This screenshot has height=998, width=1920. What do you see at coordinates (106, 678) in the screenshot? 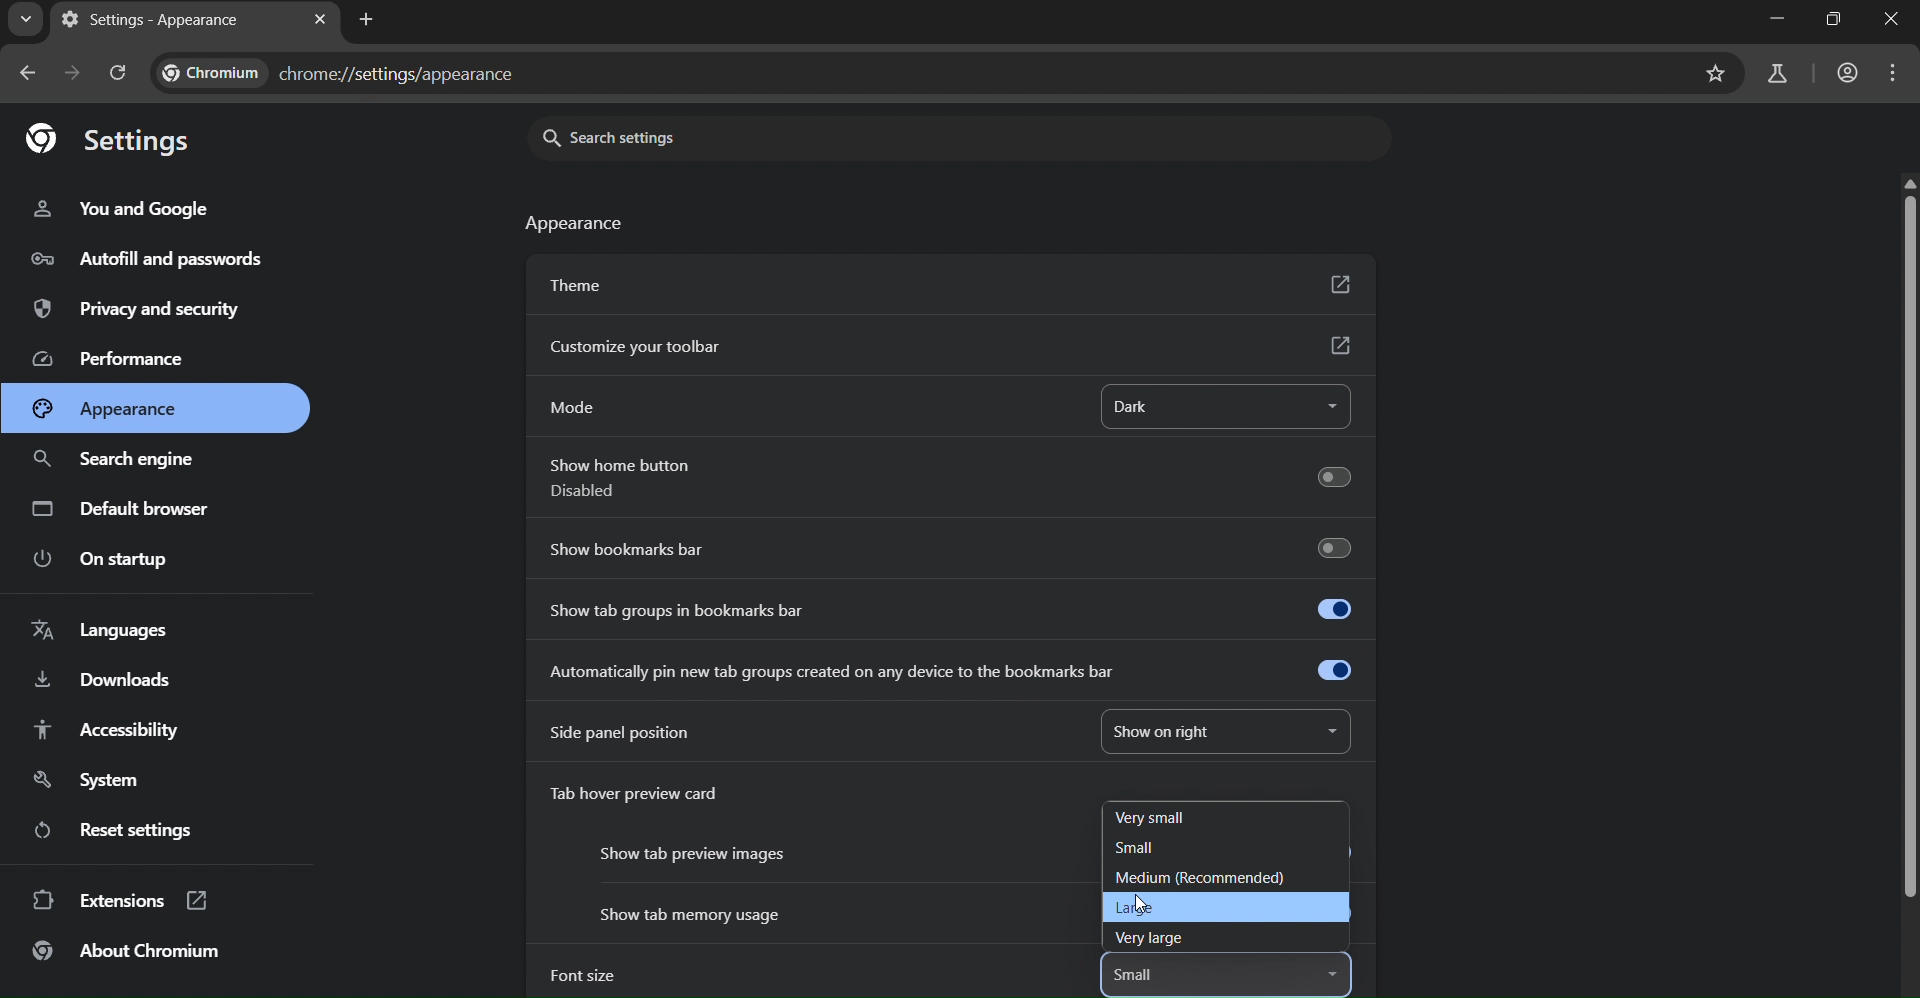
I see `downloads` at bounding box center [106, 678].